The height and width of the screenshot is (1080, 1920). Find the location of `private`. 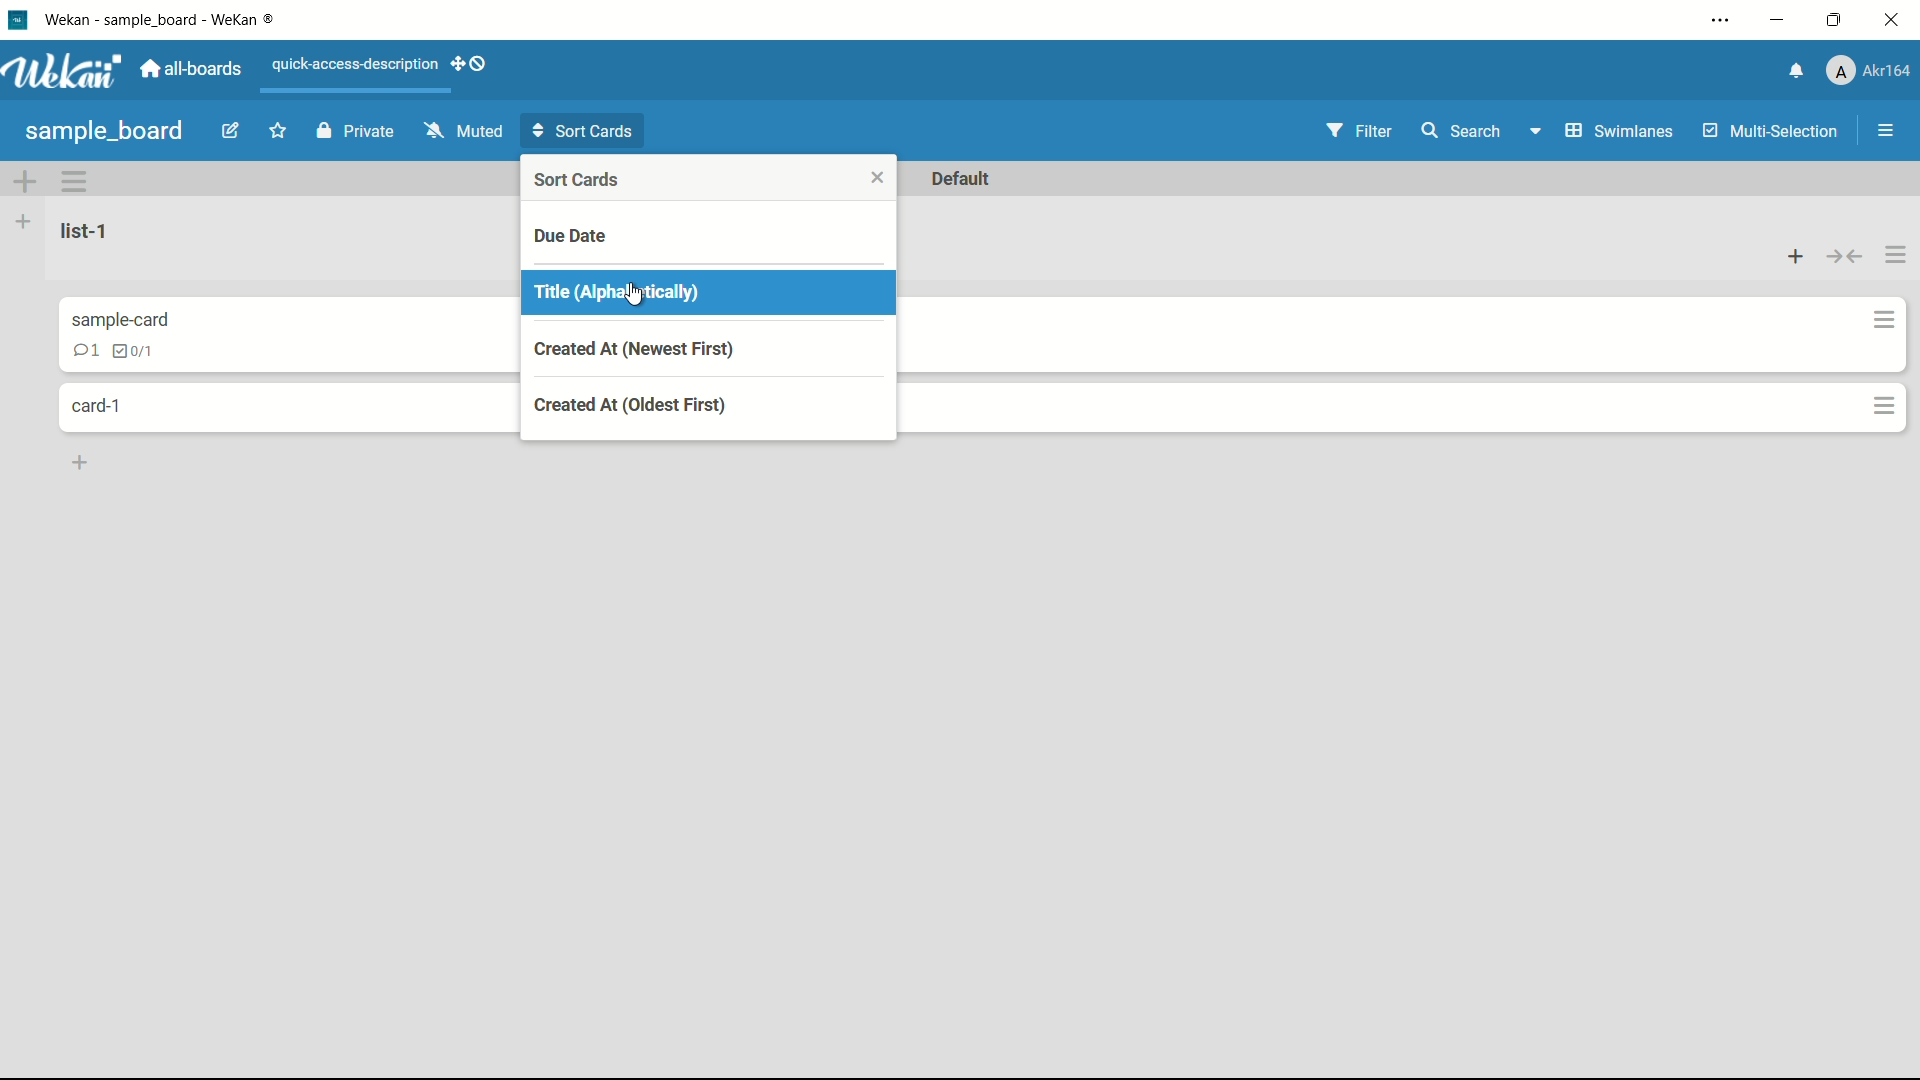

private is located at coordinates (355, 133).